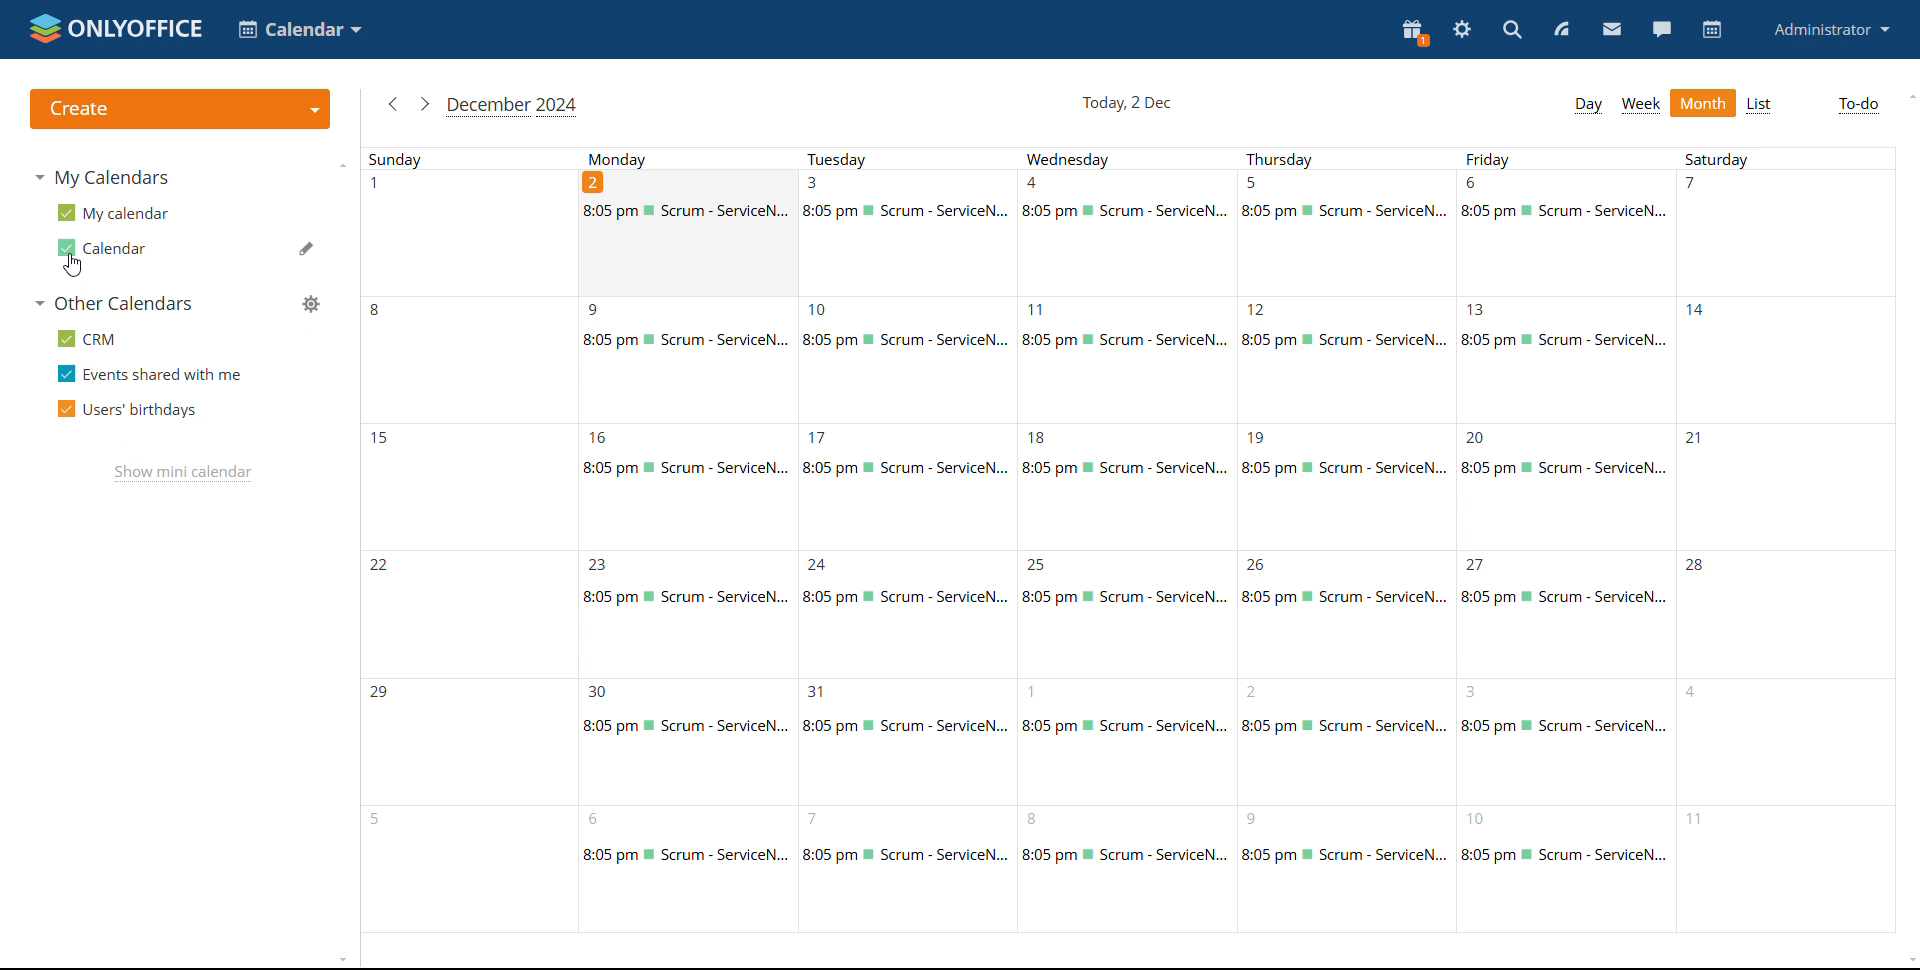  What do you see at coordinates (1512, 31) in the screenshot?
I see `search` at bounding box center [1512, 31].